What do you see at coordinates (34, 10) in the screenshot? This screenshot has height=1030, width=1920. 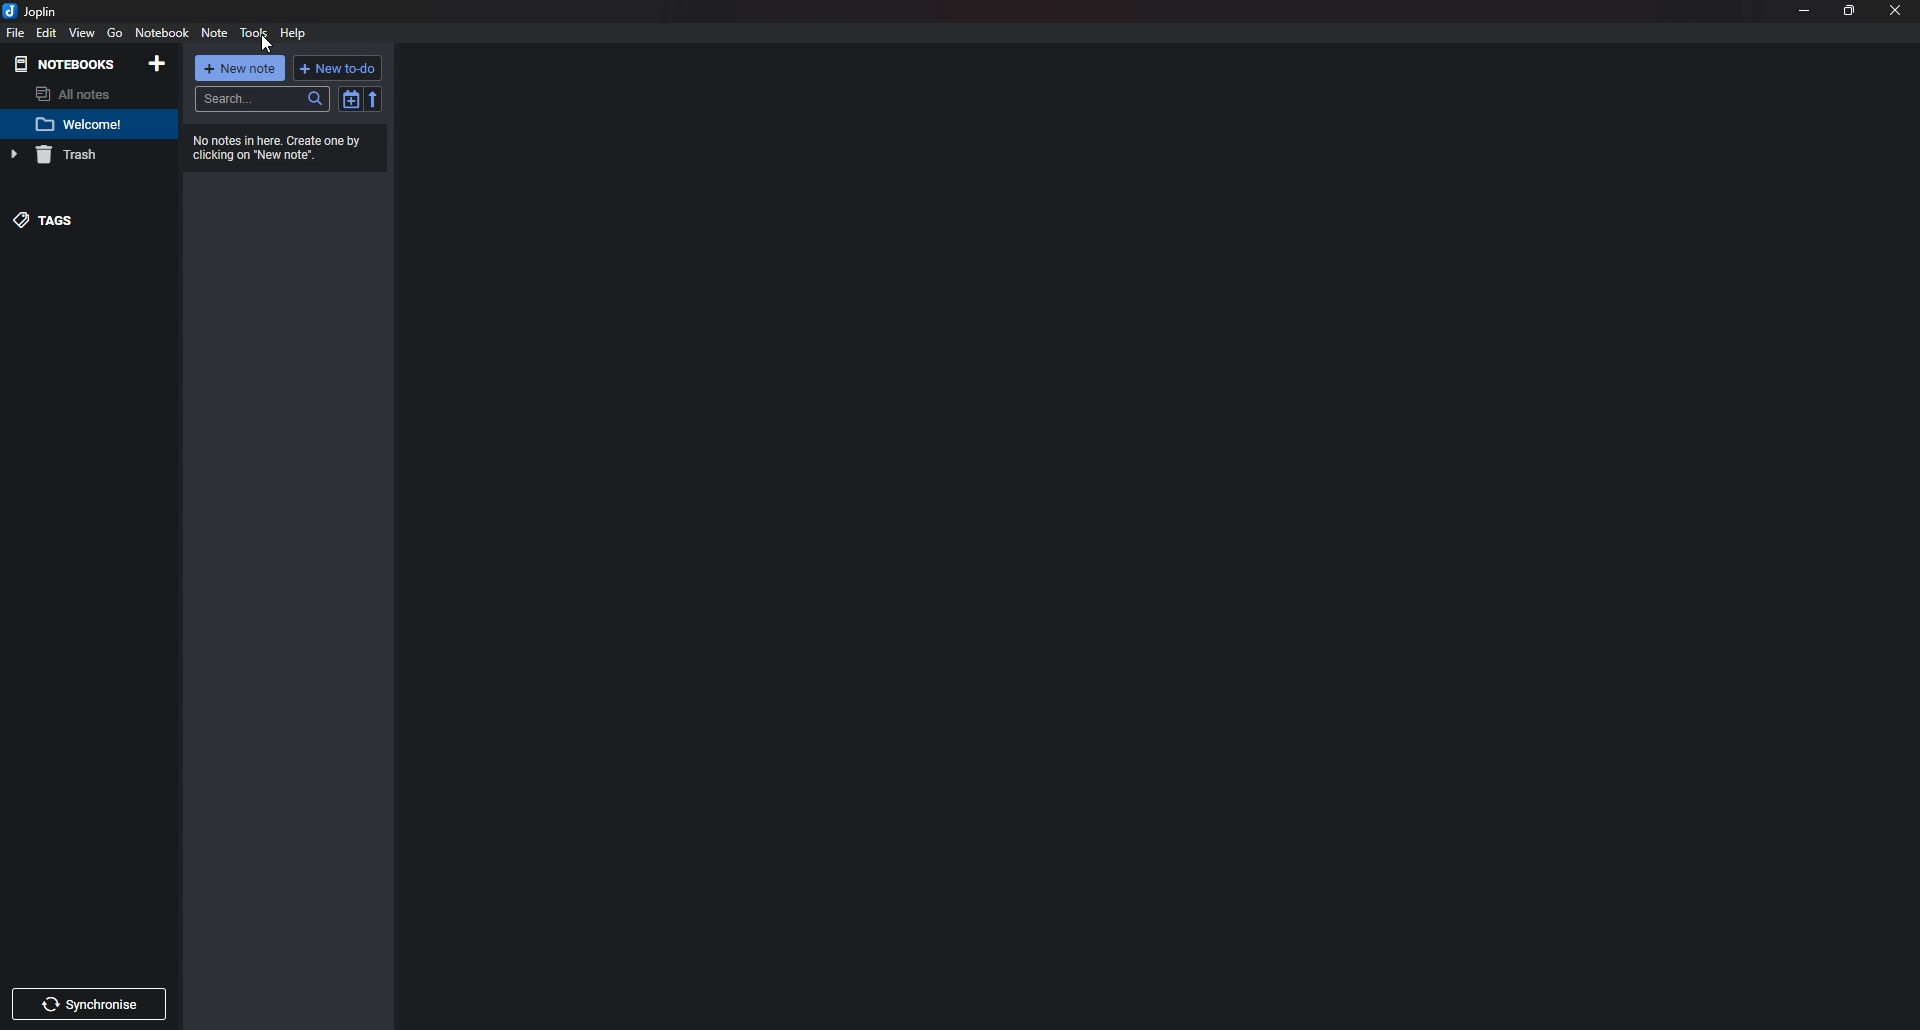 I see `joplin` at bounding box center [34, 10].